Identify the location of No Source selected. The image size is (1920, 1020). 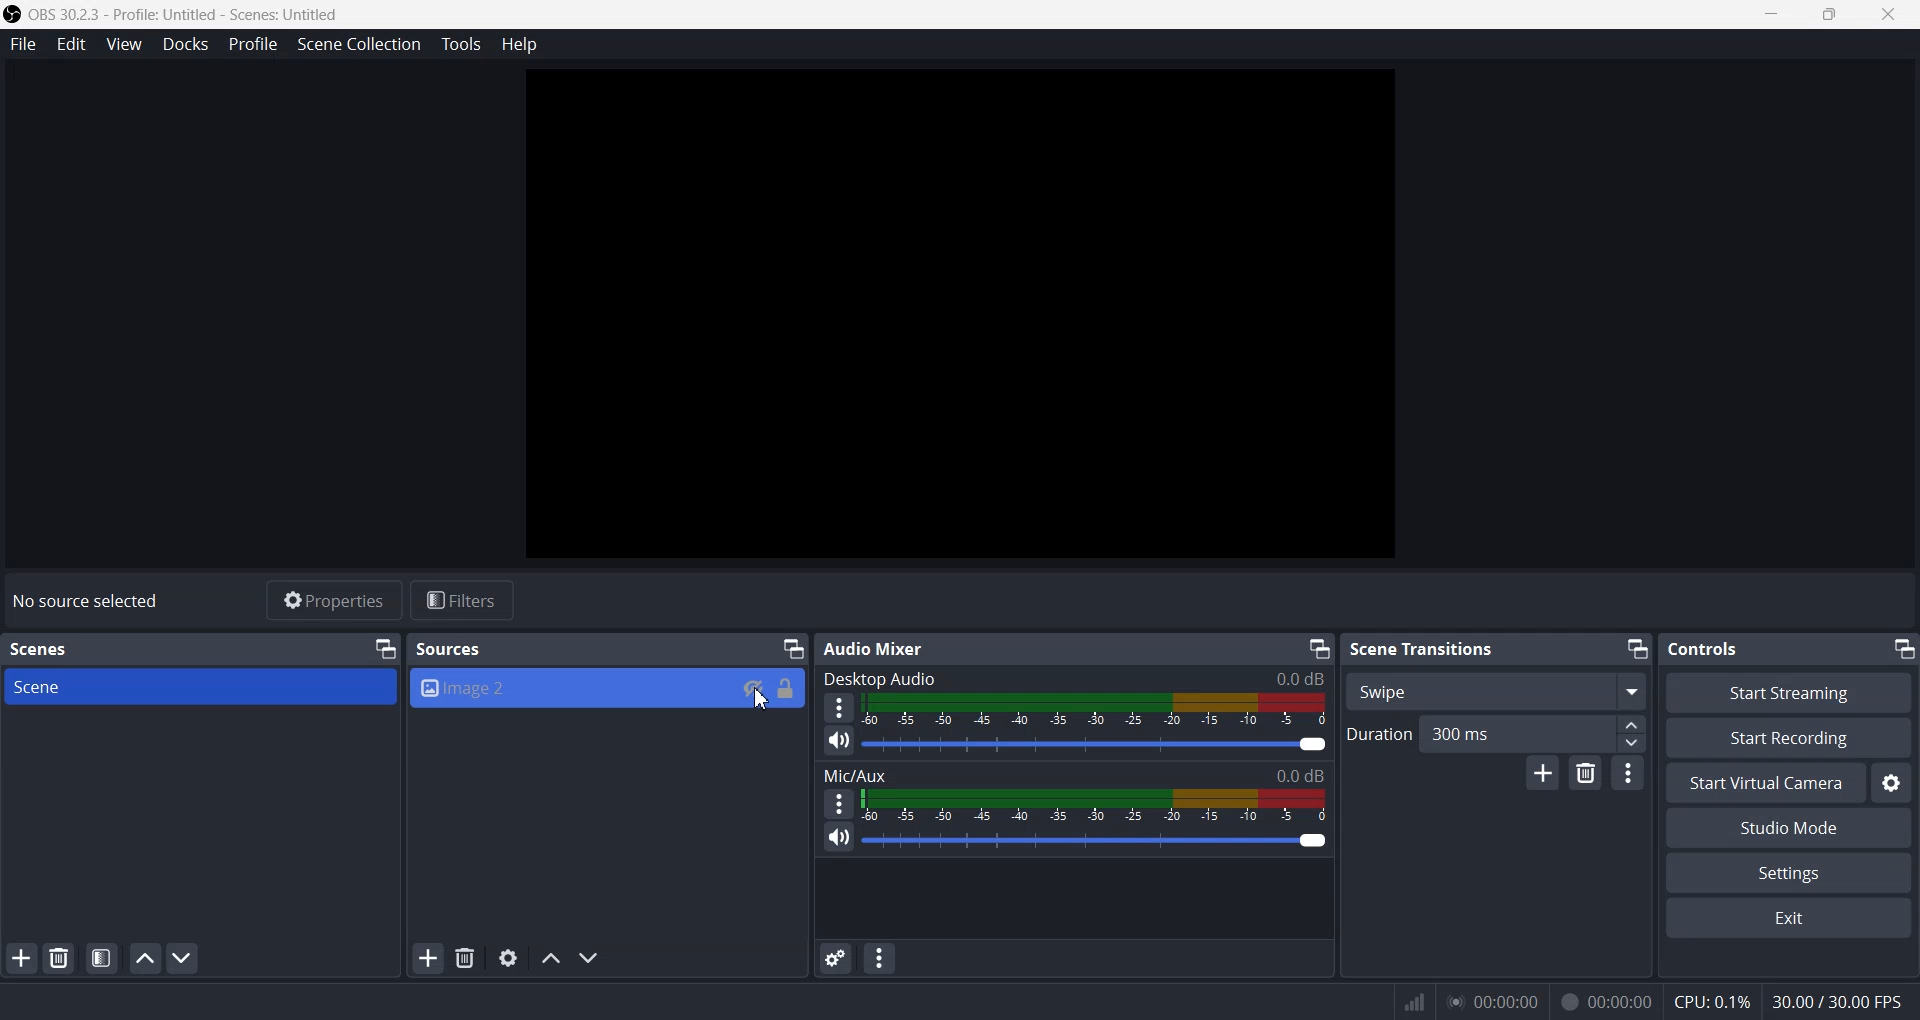
(89, 602).